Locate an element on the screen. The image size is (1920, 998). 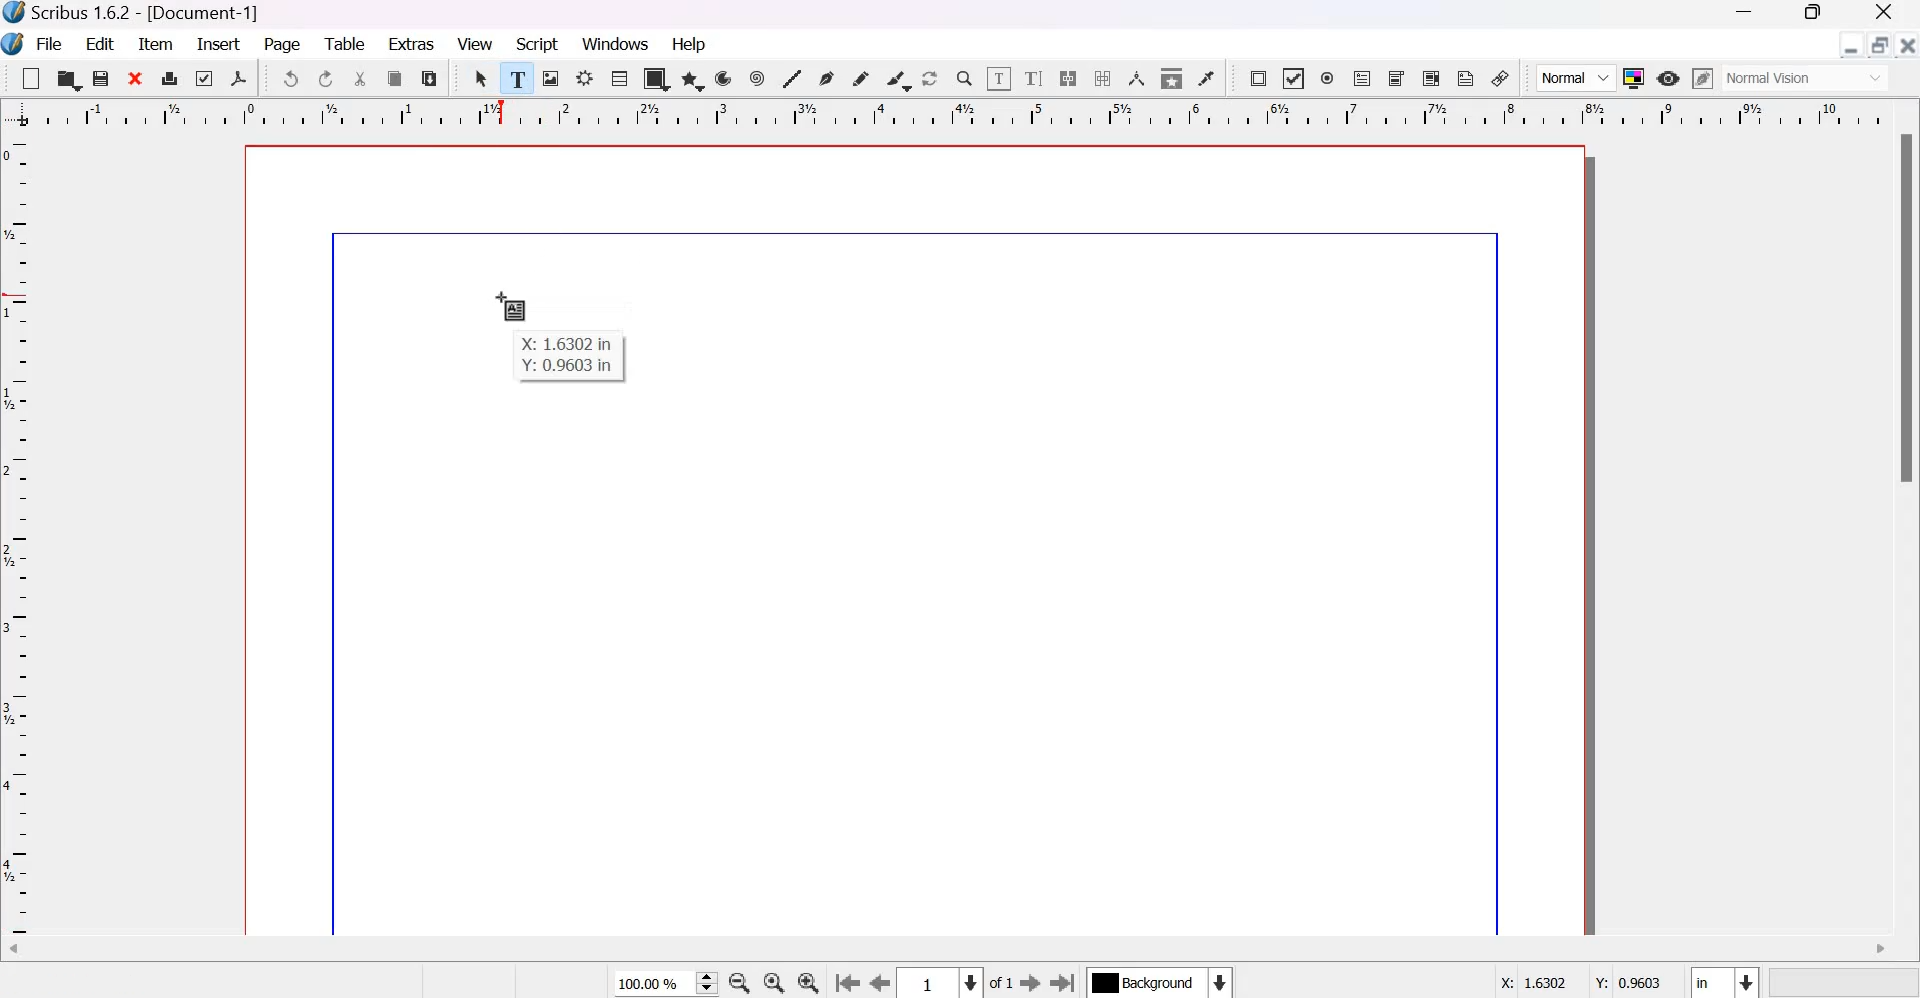
edit text with story editor is located at coordinates (1034, 78).